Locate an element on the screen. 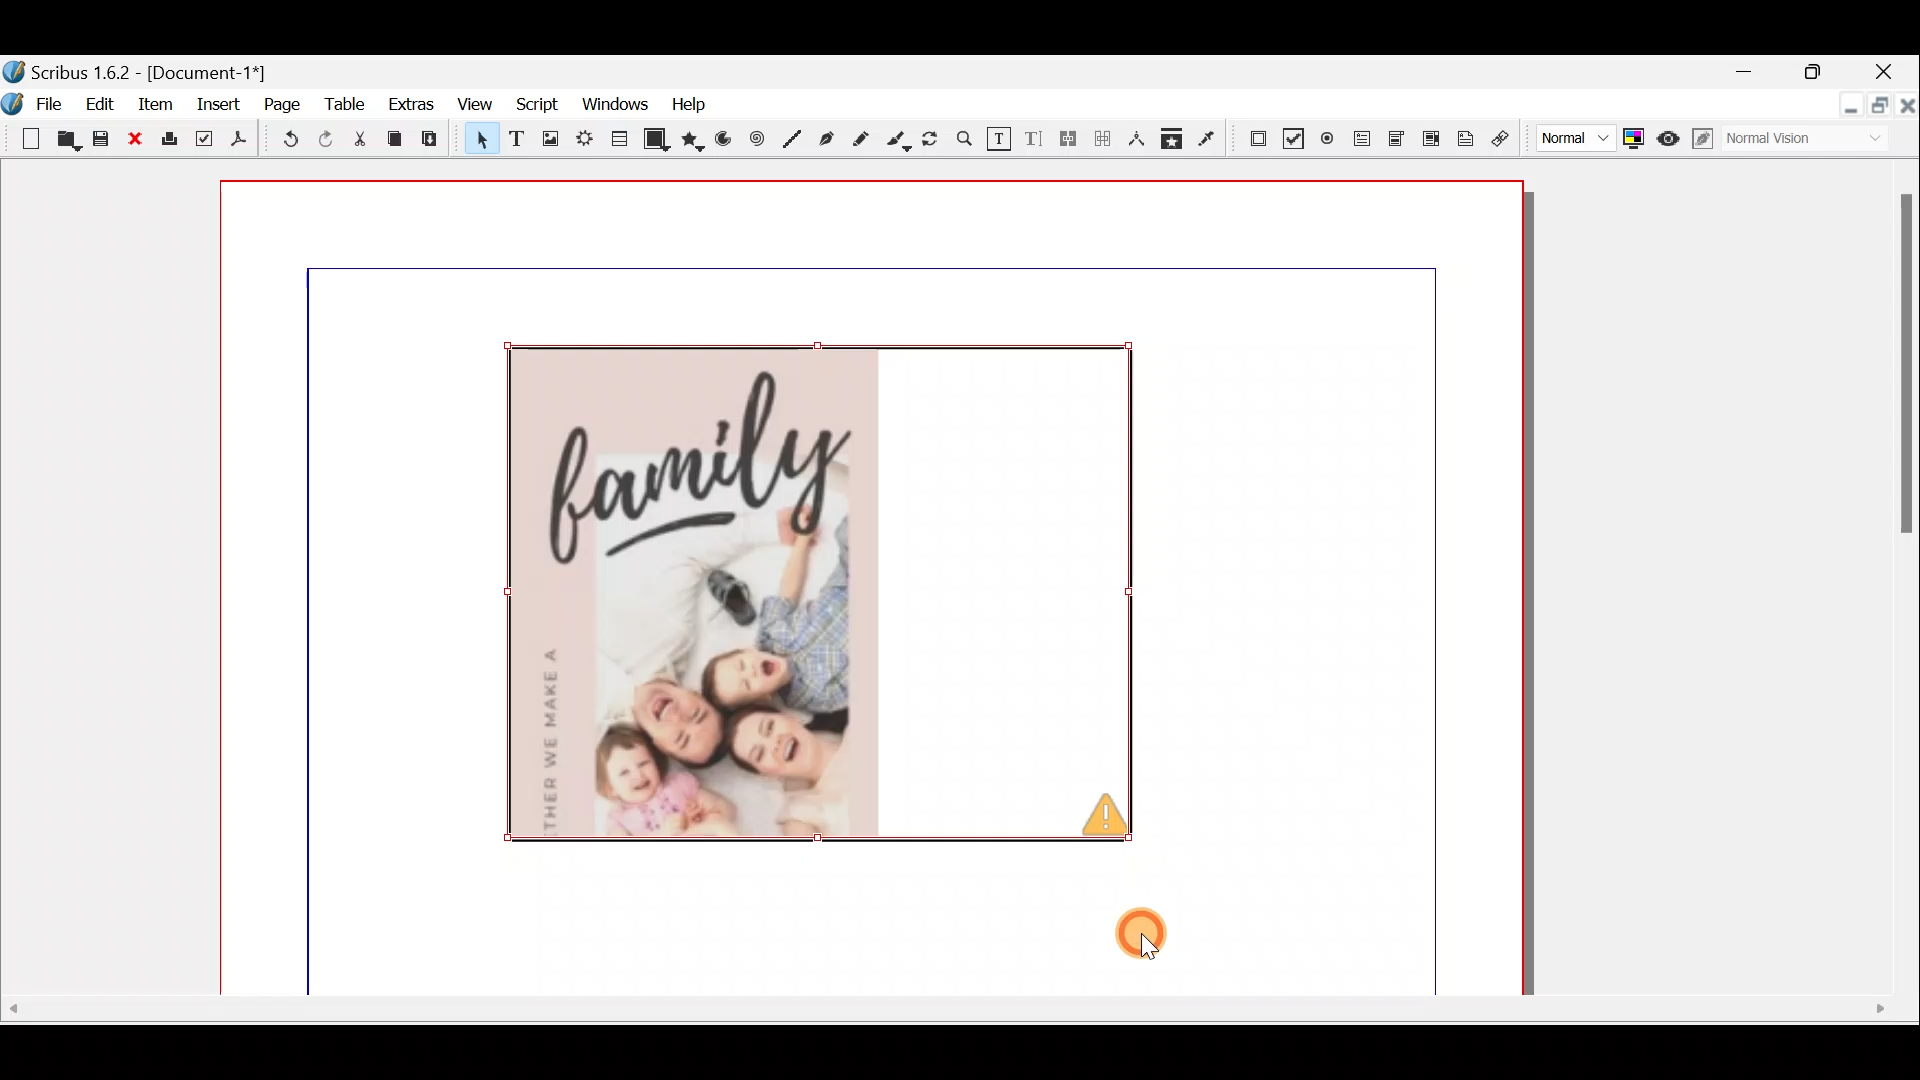 The image size is (1920, 1080). Page is located at coordinates (283, 103).